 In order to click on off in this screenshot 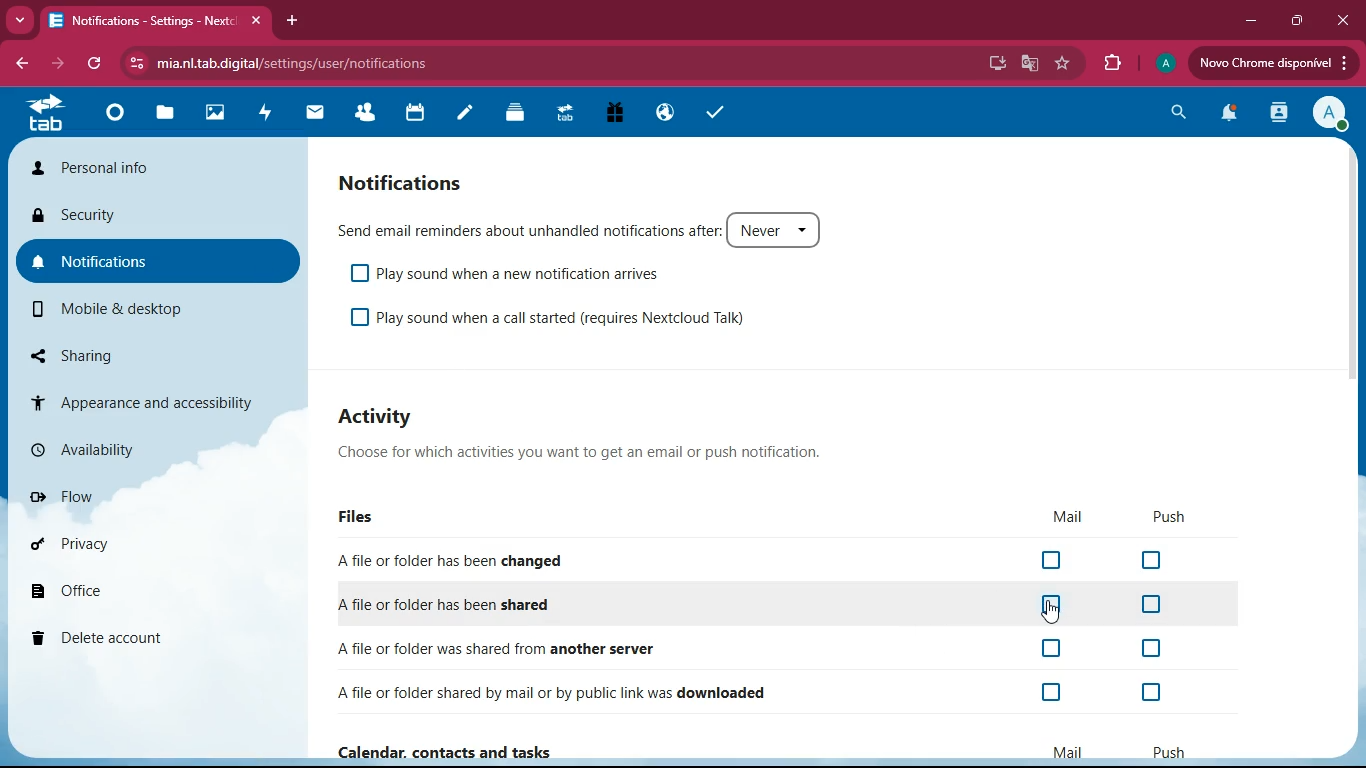, I will do `click(1153, 606)`.